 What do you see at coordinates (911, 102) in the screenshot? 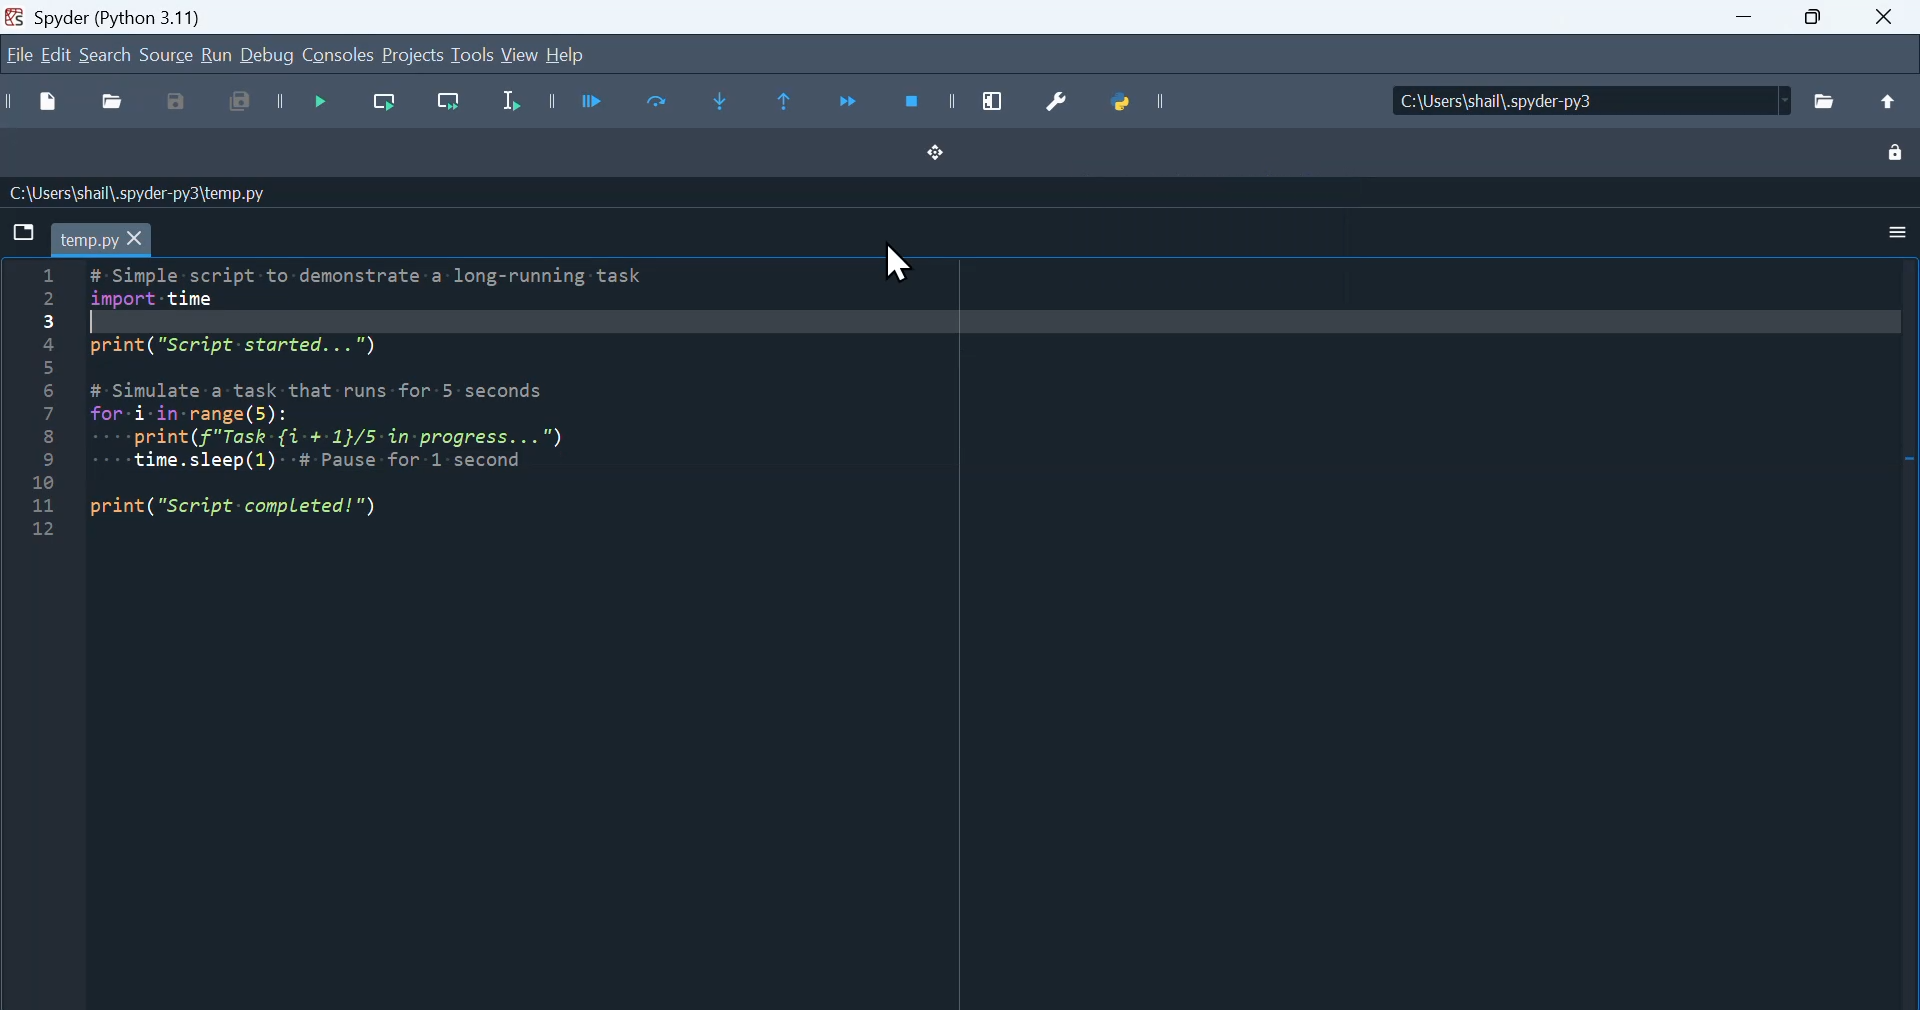
I see `Stop debugging` at bounding box center [911, 102].